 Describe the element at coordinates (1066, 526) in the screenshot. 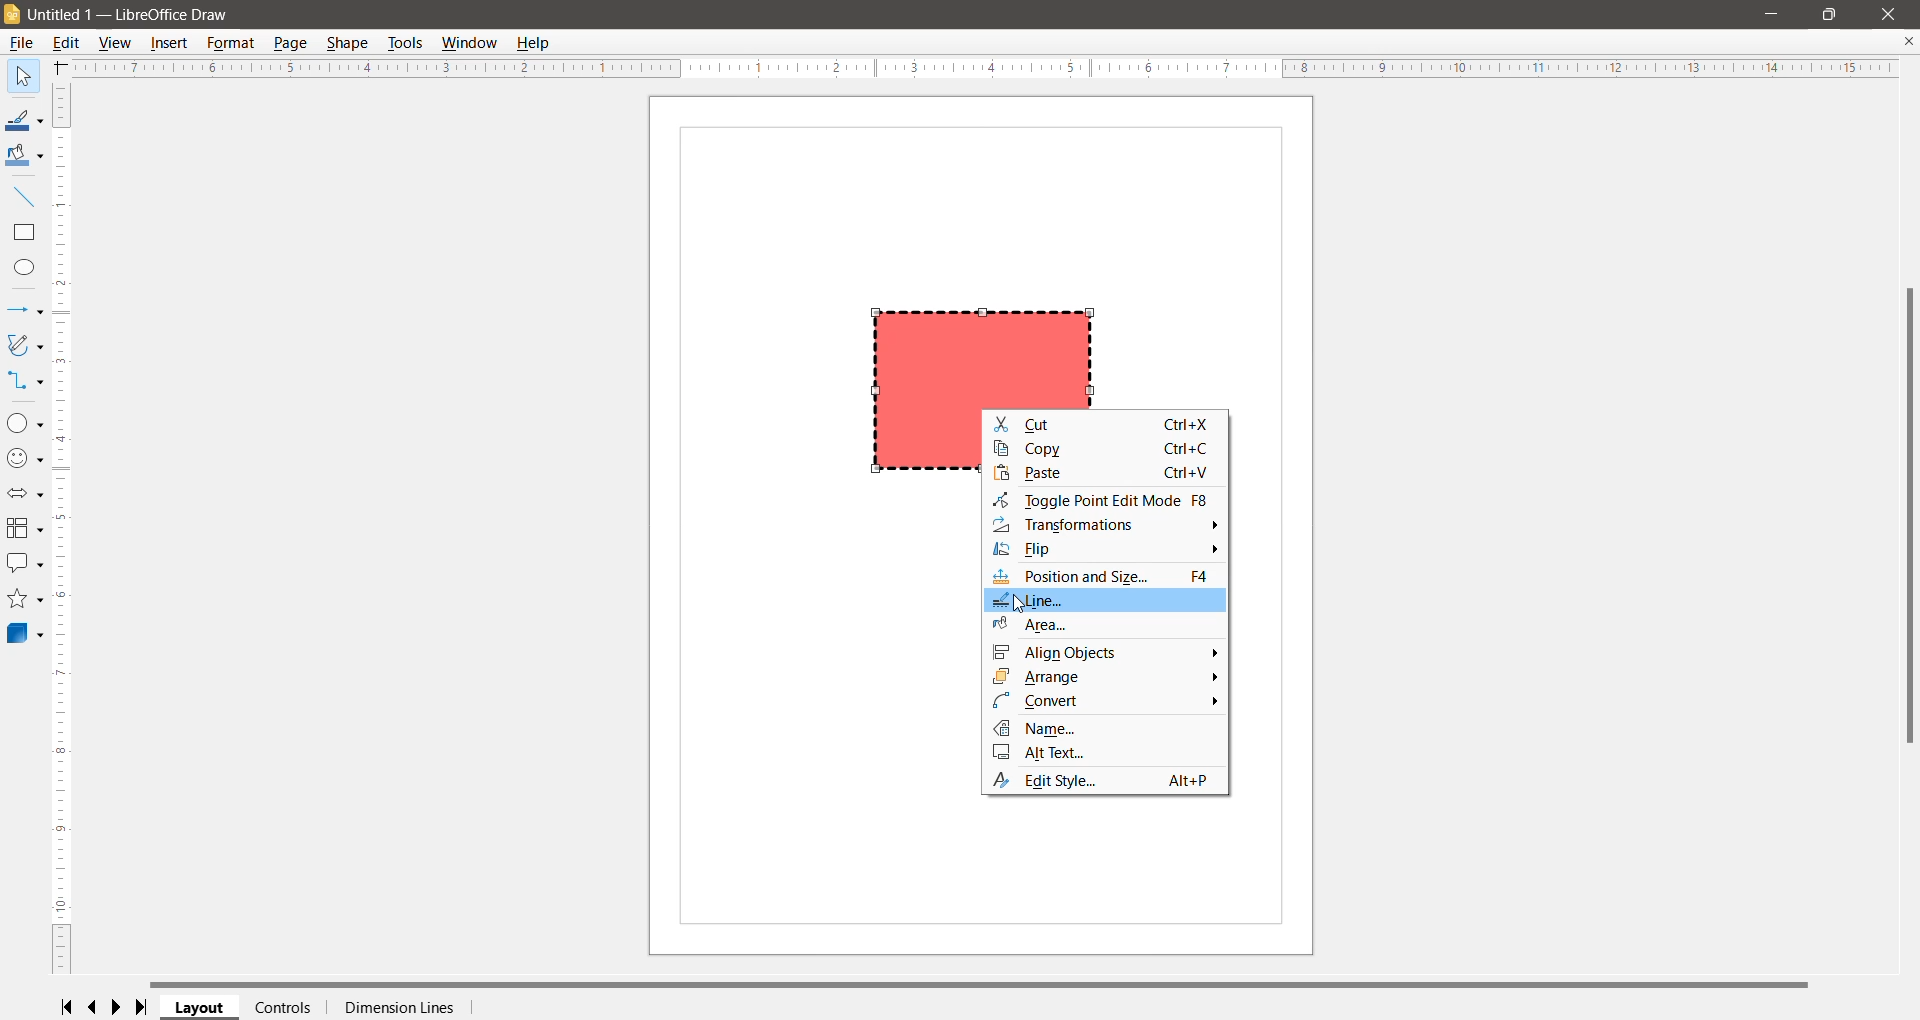

I see `Transformations` at that location.